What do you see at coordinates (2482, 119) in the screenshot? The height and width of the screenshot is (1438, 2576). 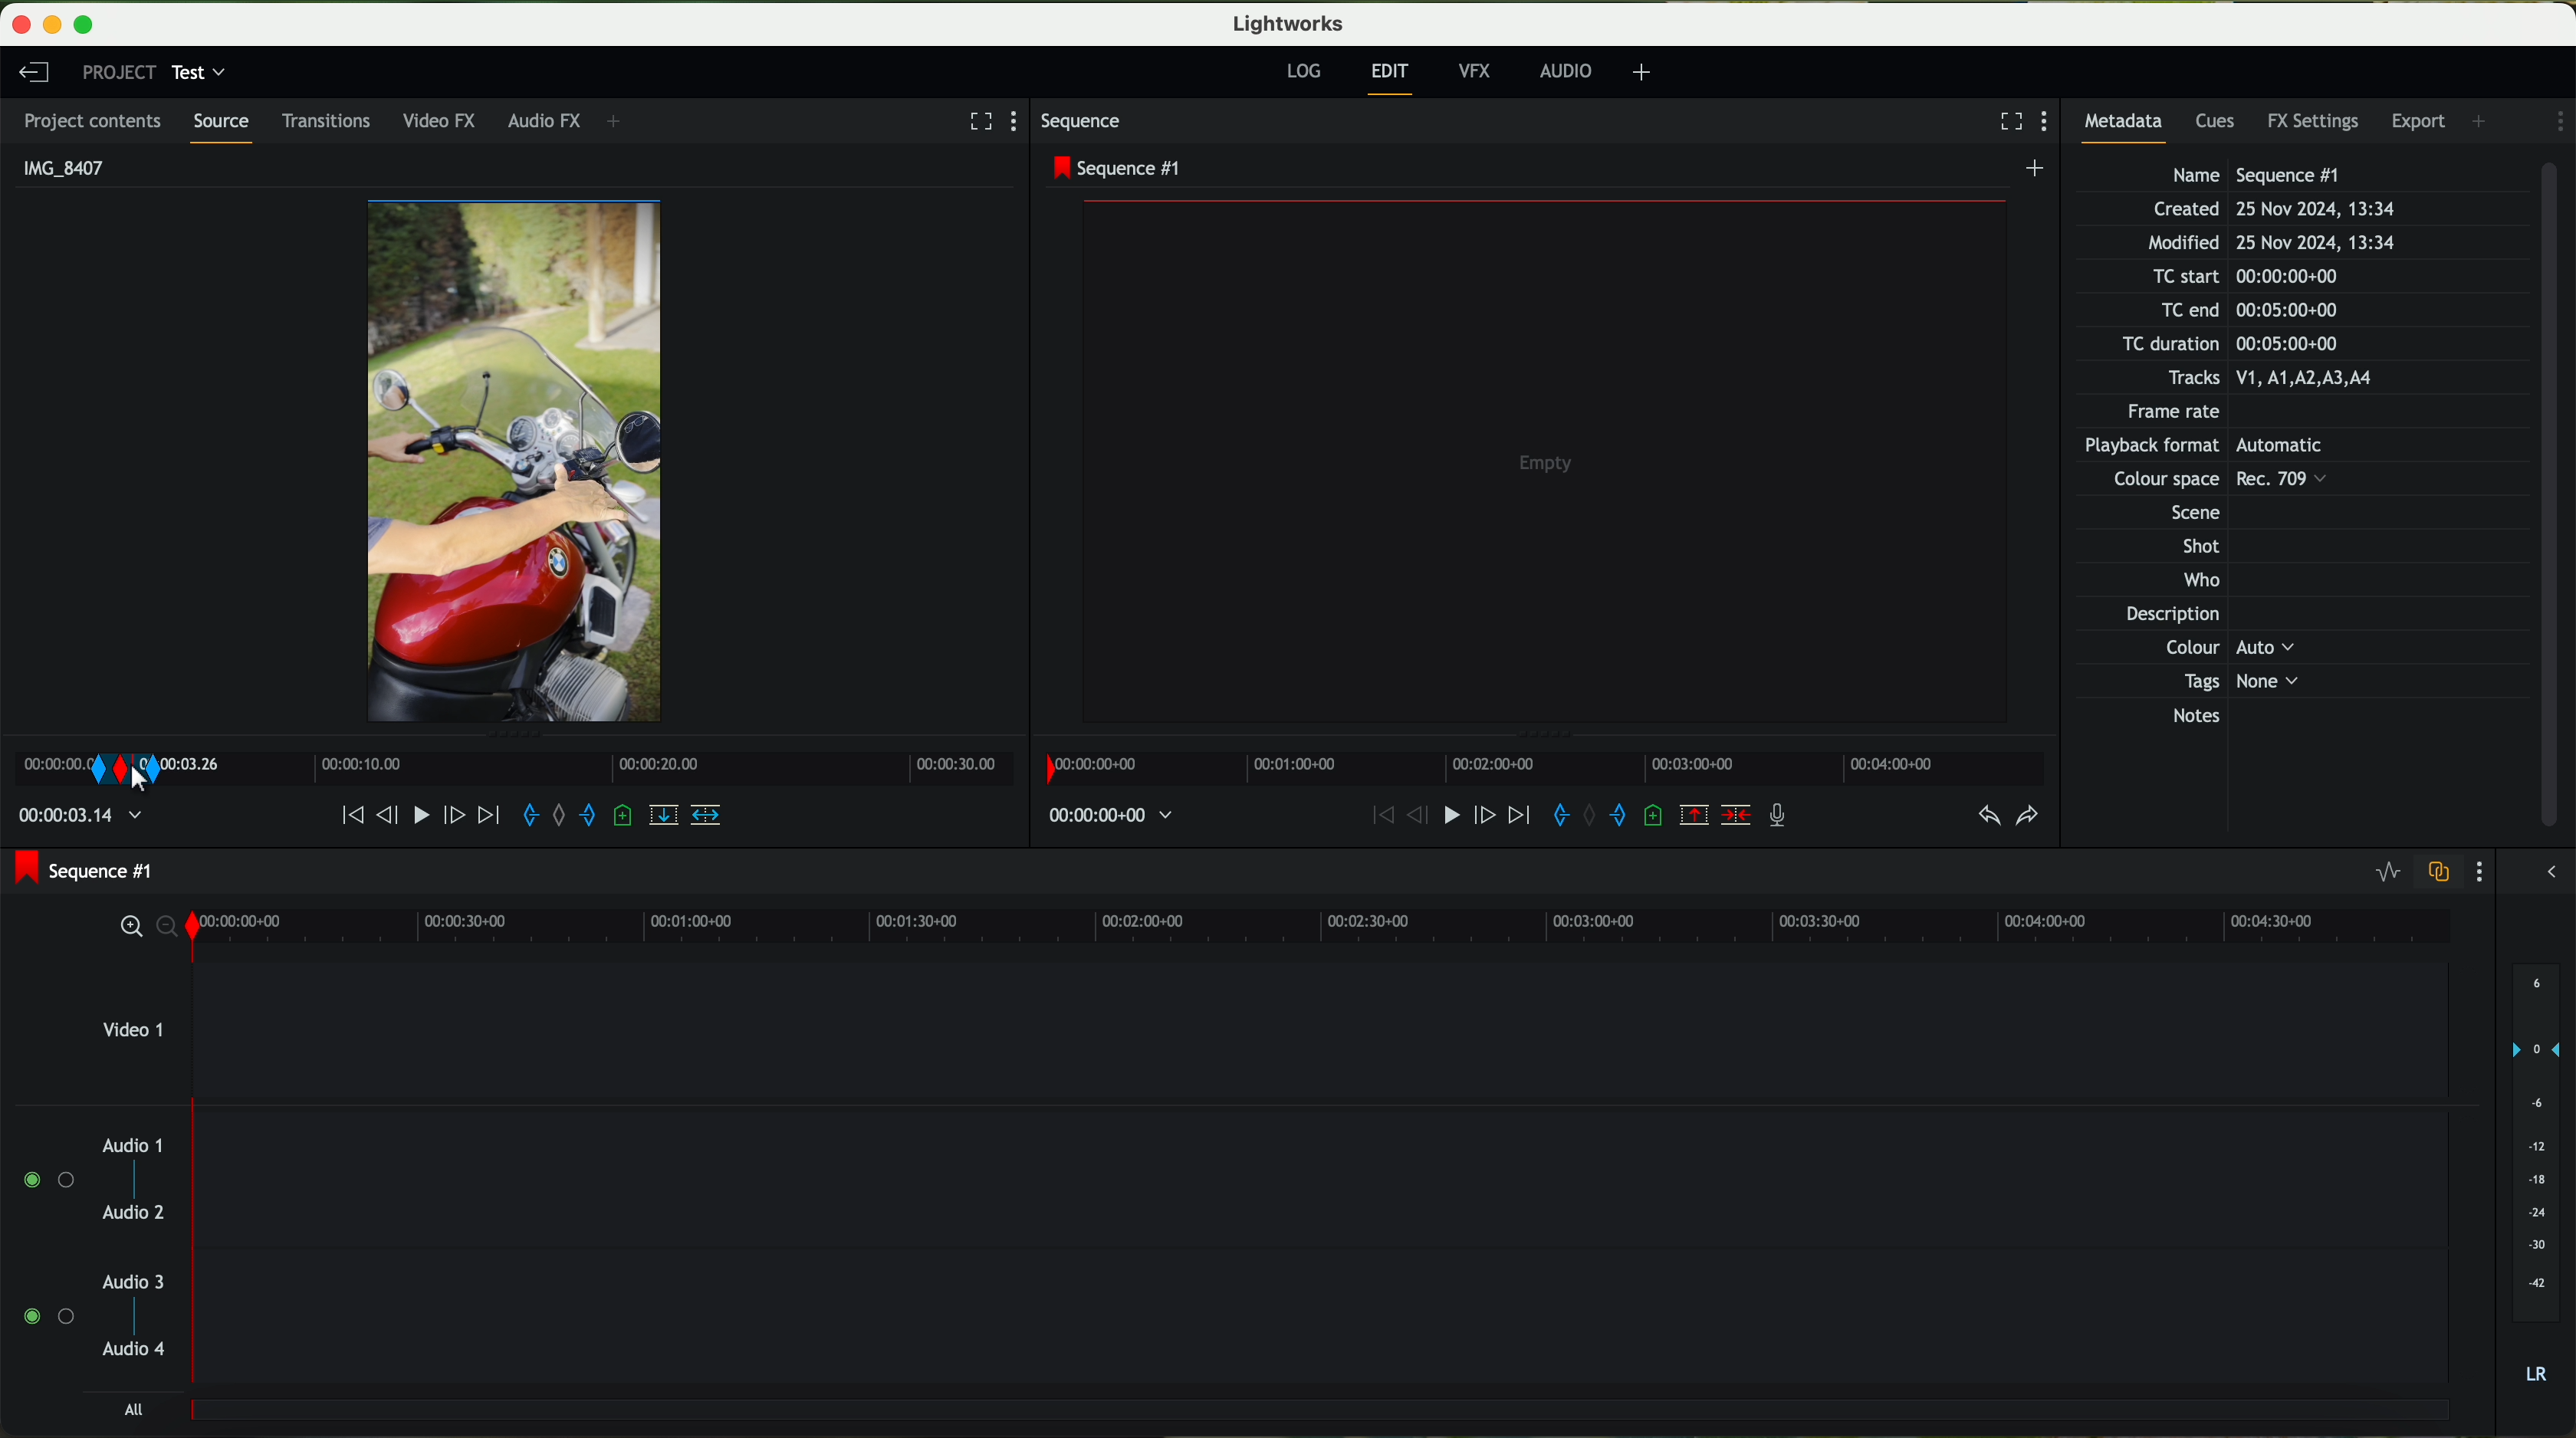 I see `add panel` at bounding box center [2482, 119].